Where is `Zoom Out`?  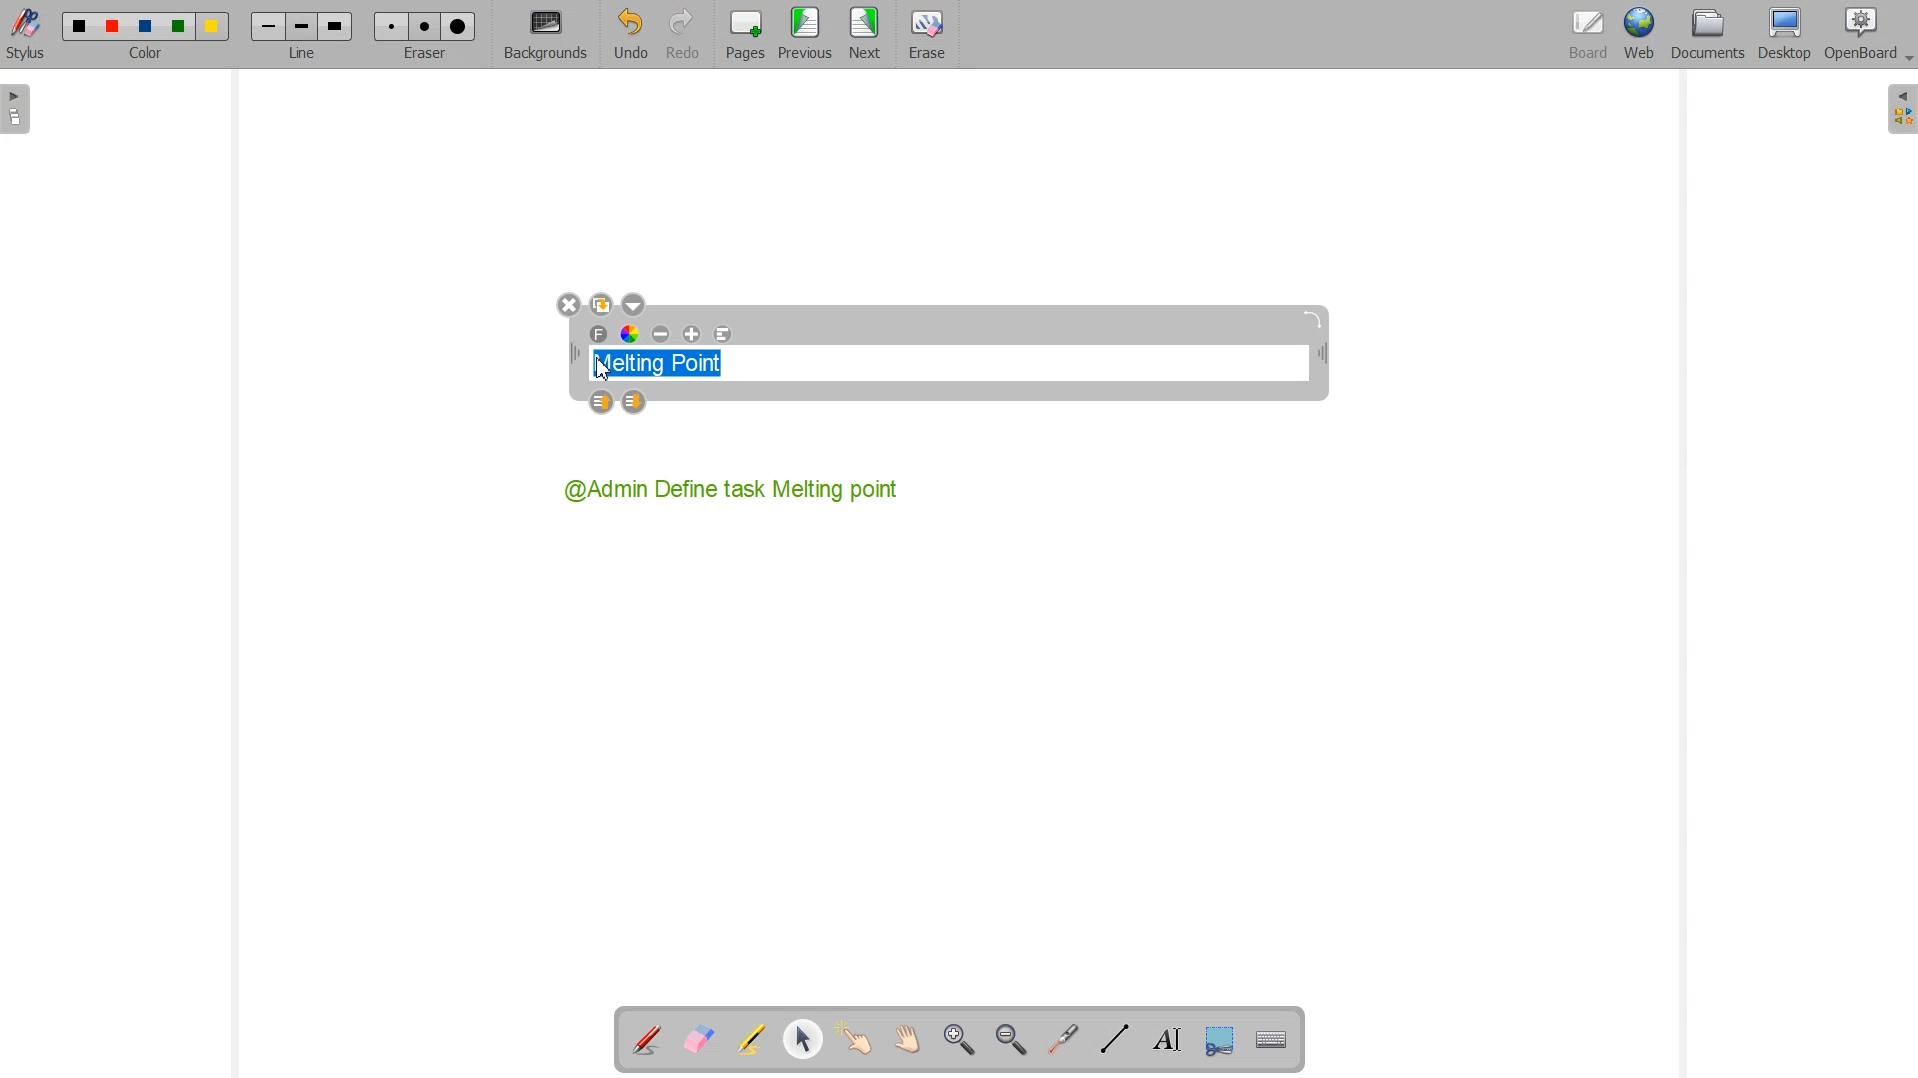
Zoom Out is located at coordinates (1010, 1039).